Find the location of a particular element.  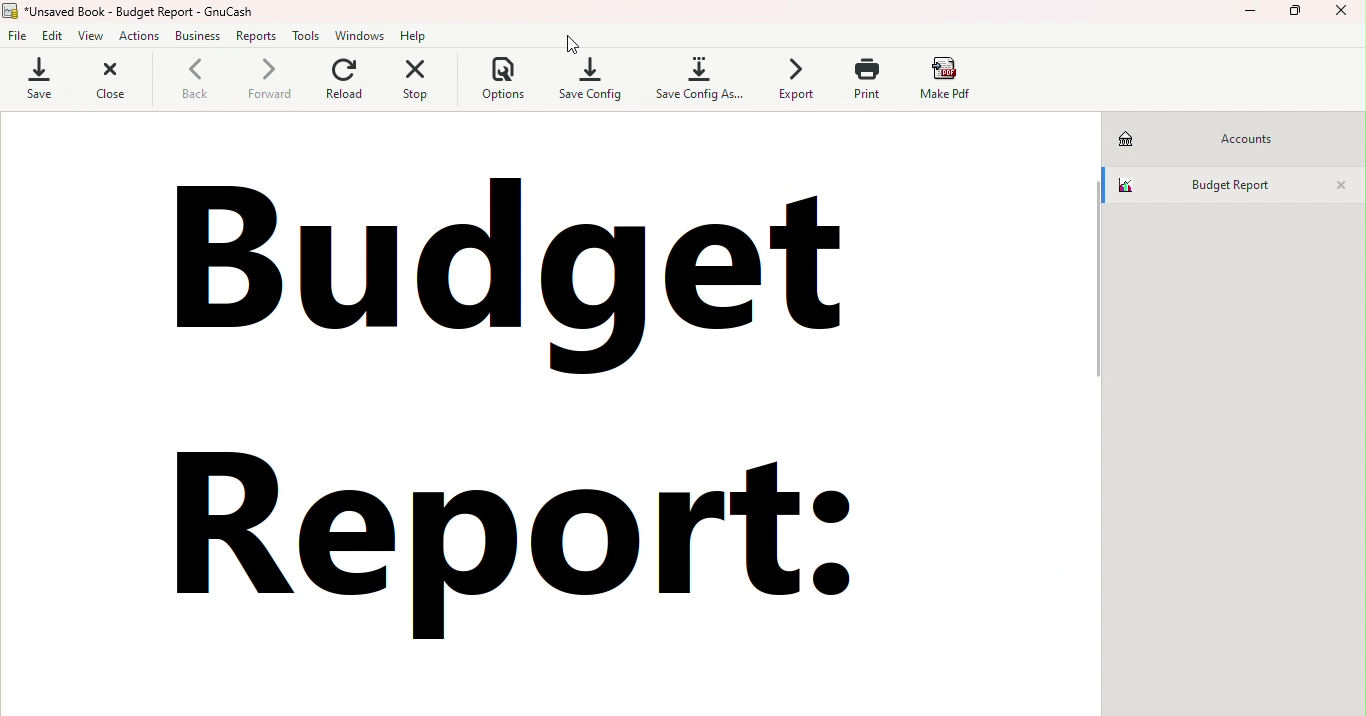

Stop is located at coordinates (429, 86).